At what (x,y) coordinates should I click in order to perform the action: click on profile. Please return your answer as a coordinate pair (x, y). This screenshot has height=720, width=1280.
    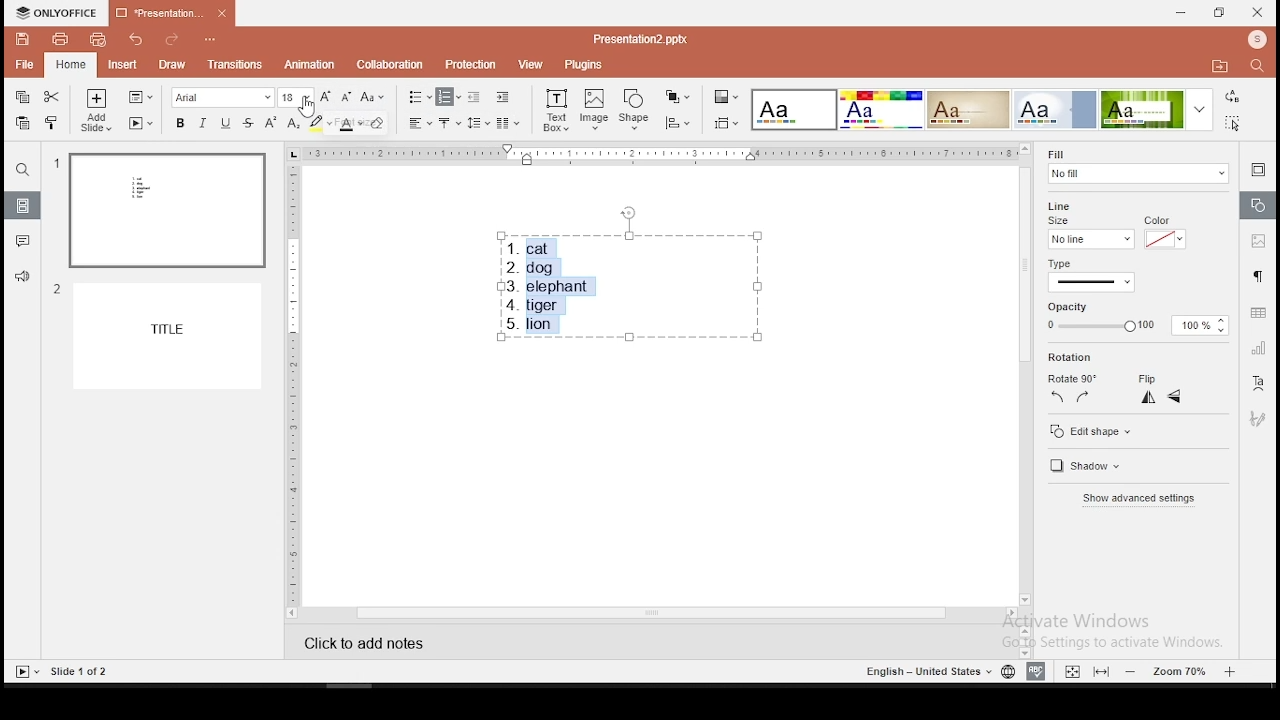
    Looking at the image, I should click on (1254, 39).